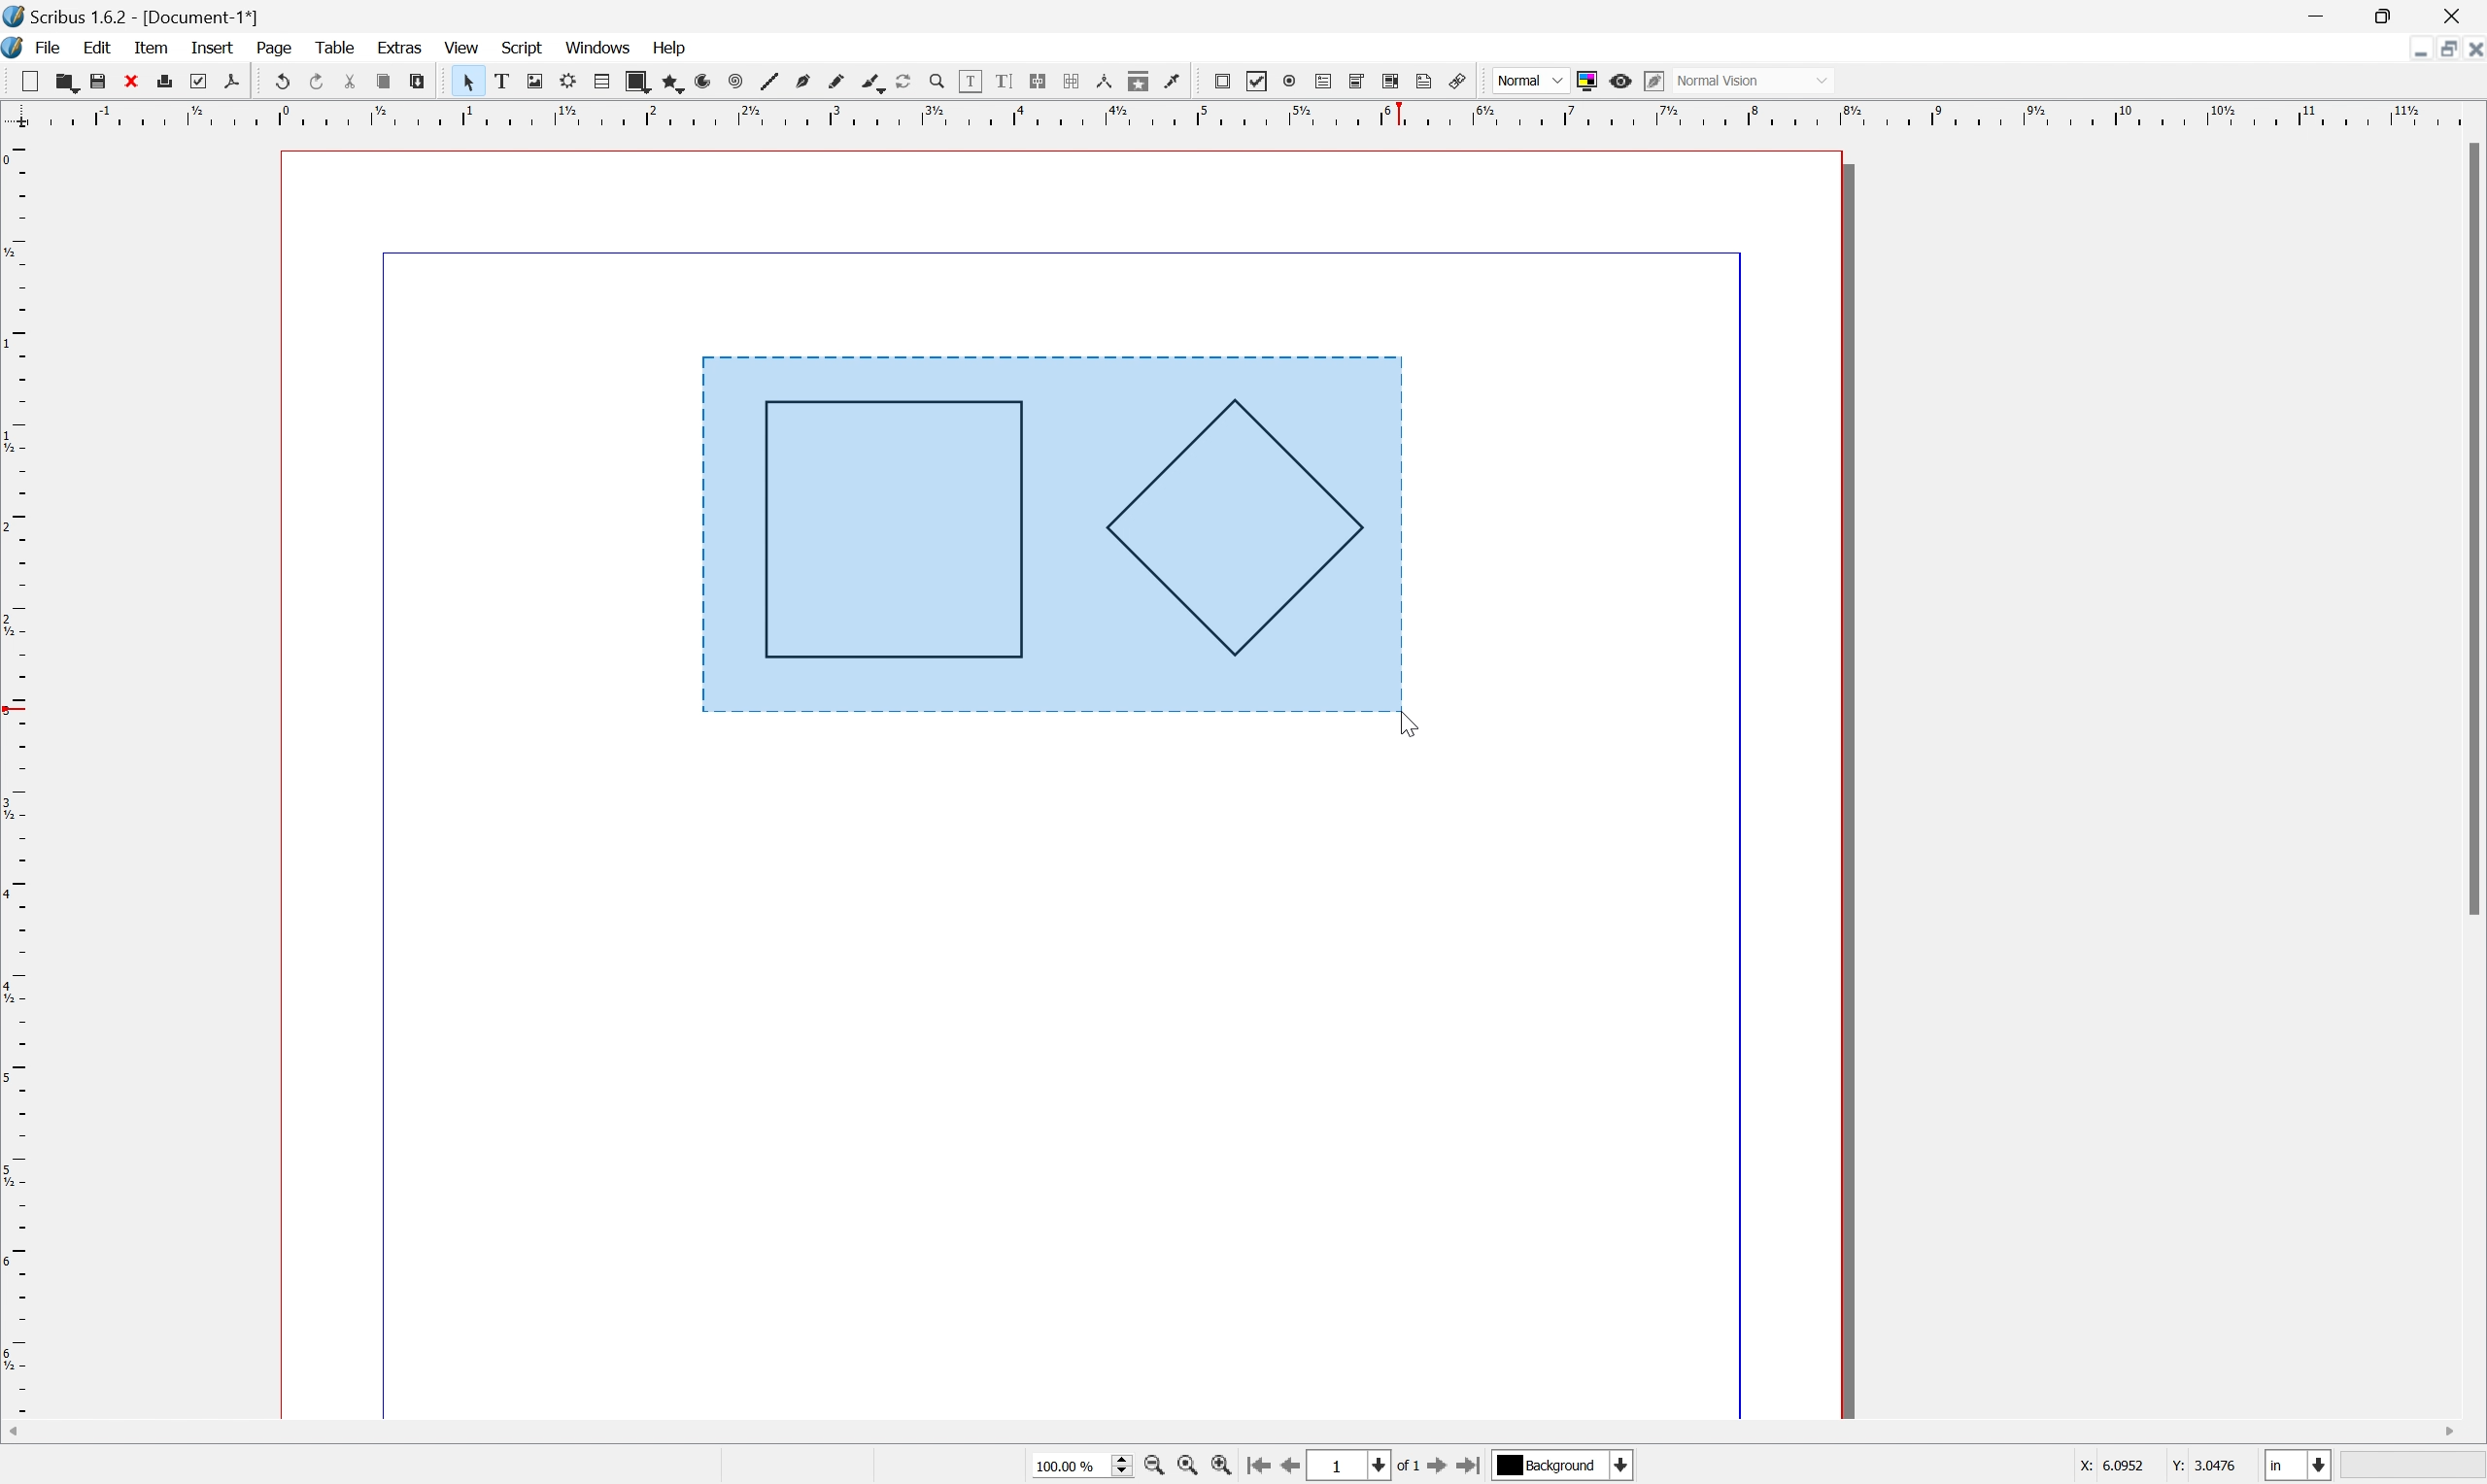 The image size is (2487, 1484). What do you see at coordinates (1076, 1464) in the screenshot?
I see `Select current zoom level` at bounding box center [1076, 1464].